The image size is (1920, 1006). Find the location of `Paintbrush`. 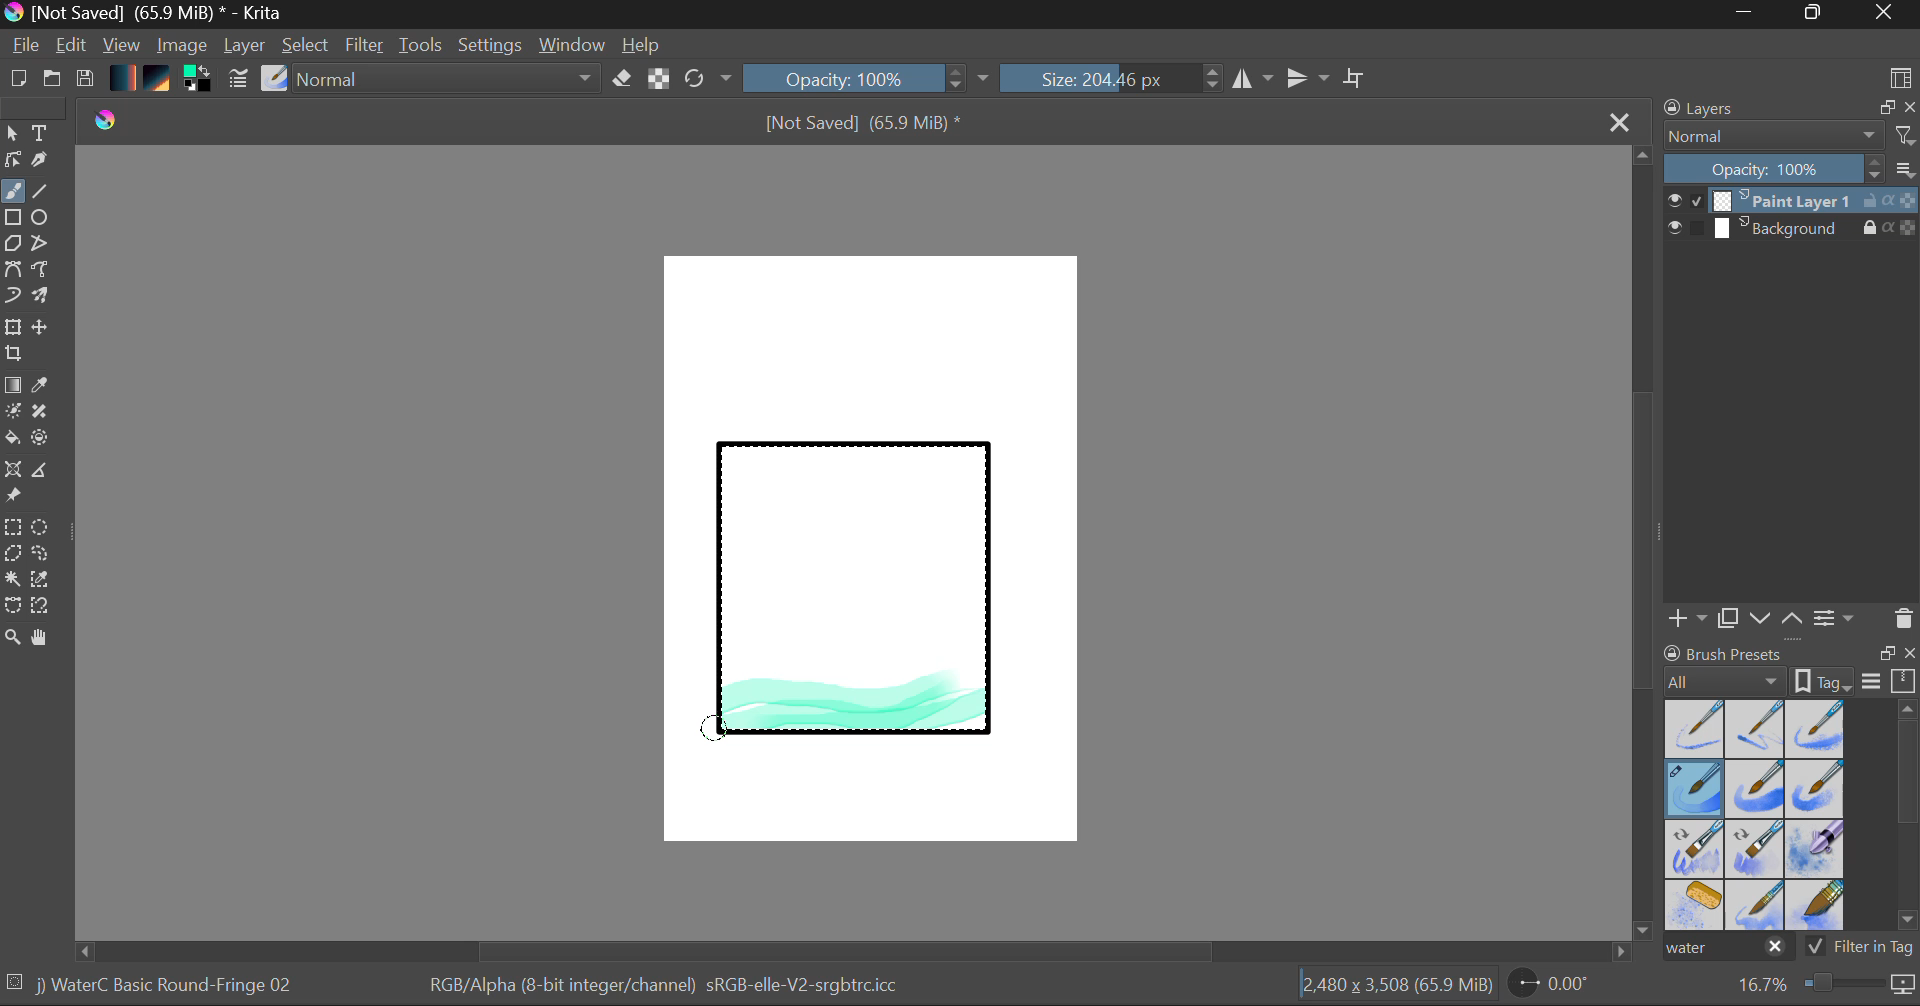

Paintbrush is located at coordinates (12, 193).